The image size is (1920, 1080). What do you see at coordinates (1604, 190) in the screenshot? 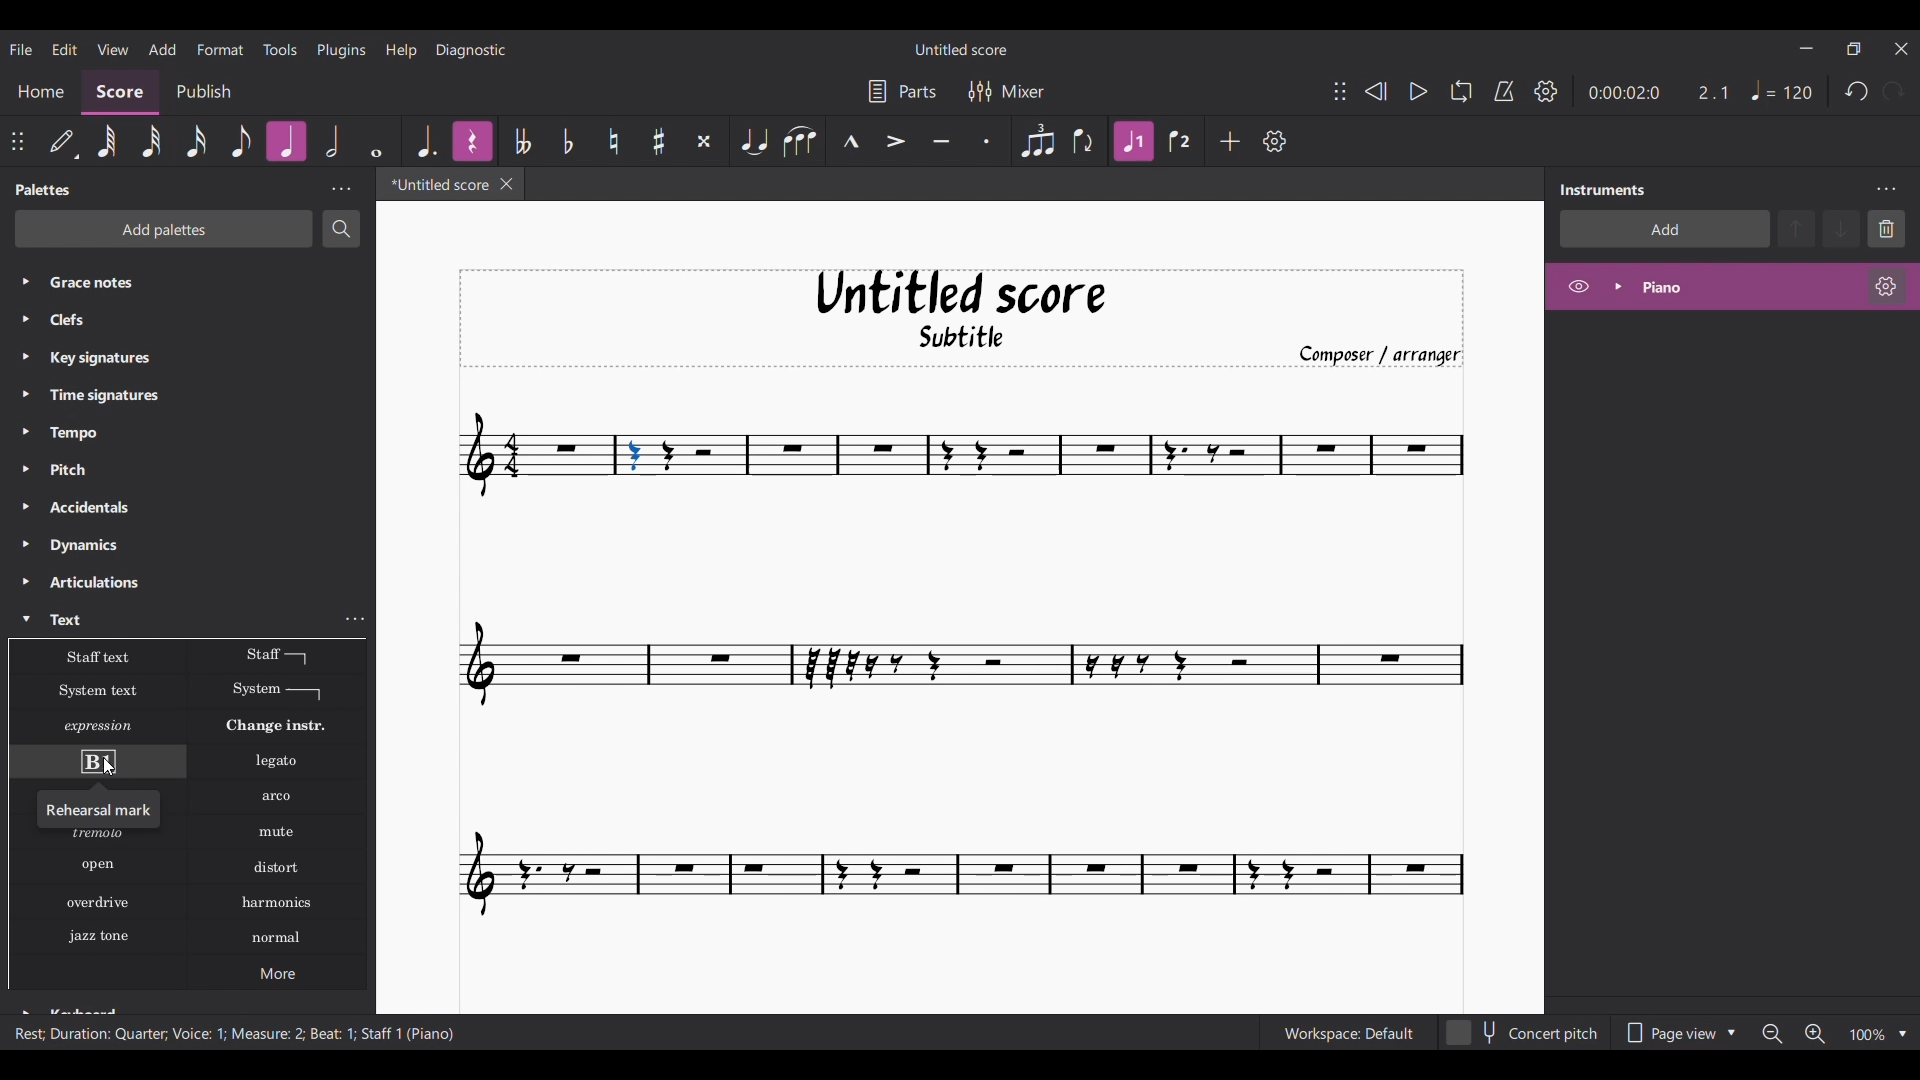
I see `Panel title` at bounding box center [1604, 190].